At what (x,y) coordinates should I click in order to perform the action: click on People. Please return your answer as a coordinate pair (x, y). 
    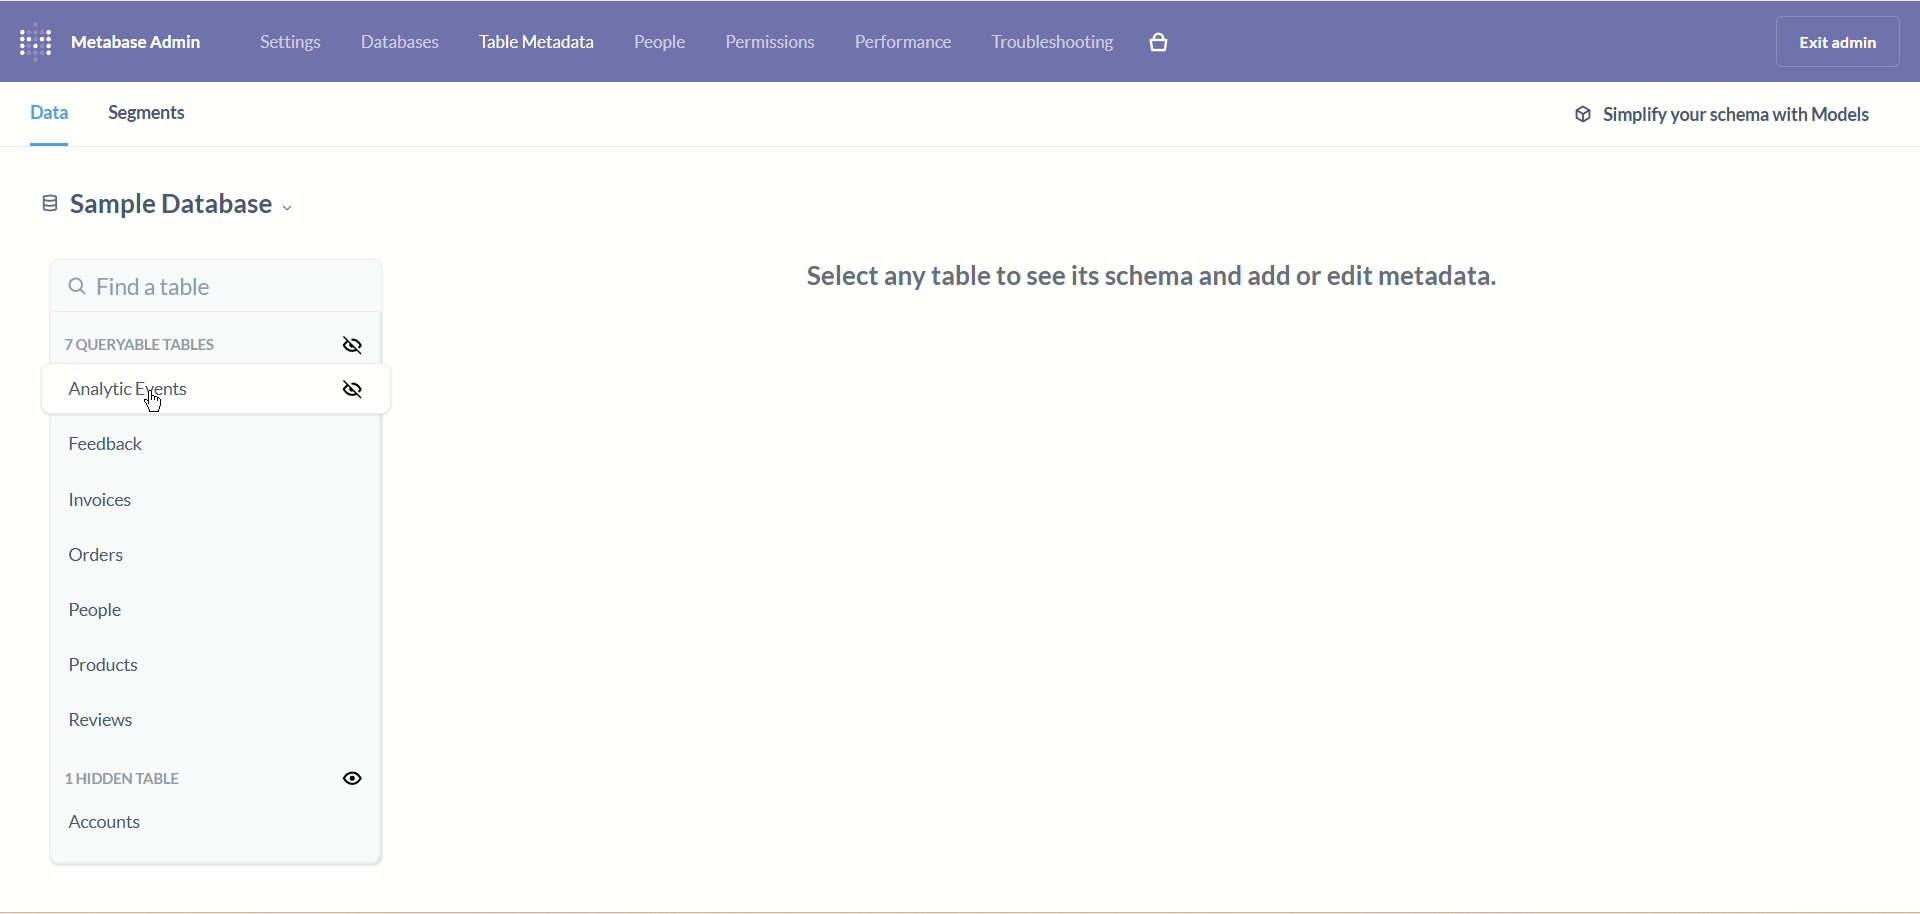
    Looking at the image, I should click on (661, 38).